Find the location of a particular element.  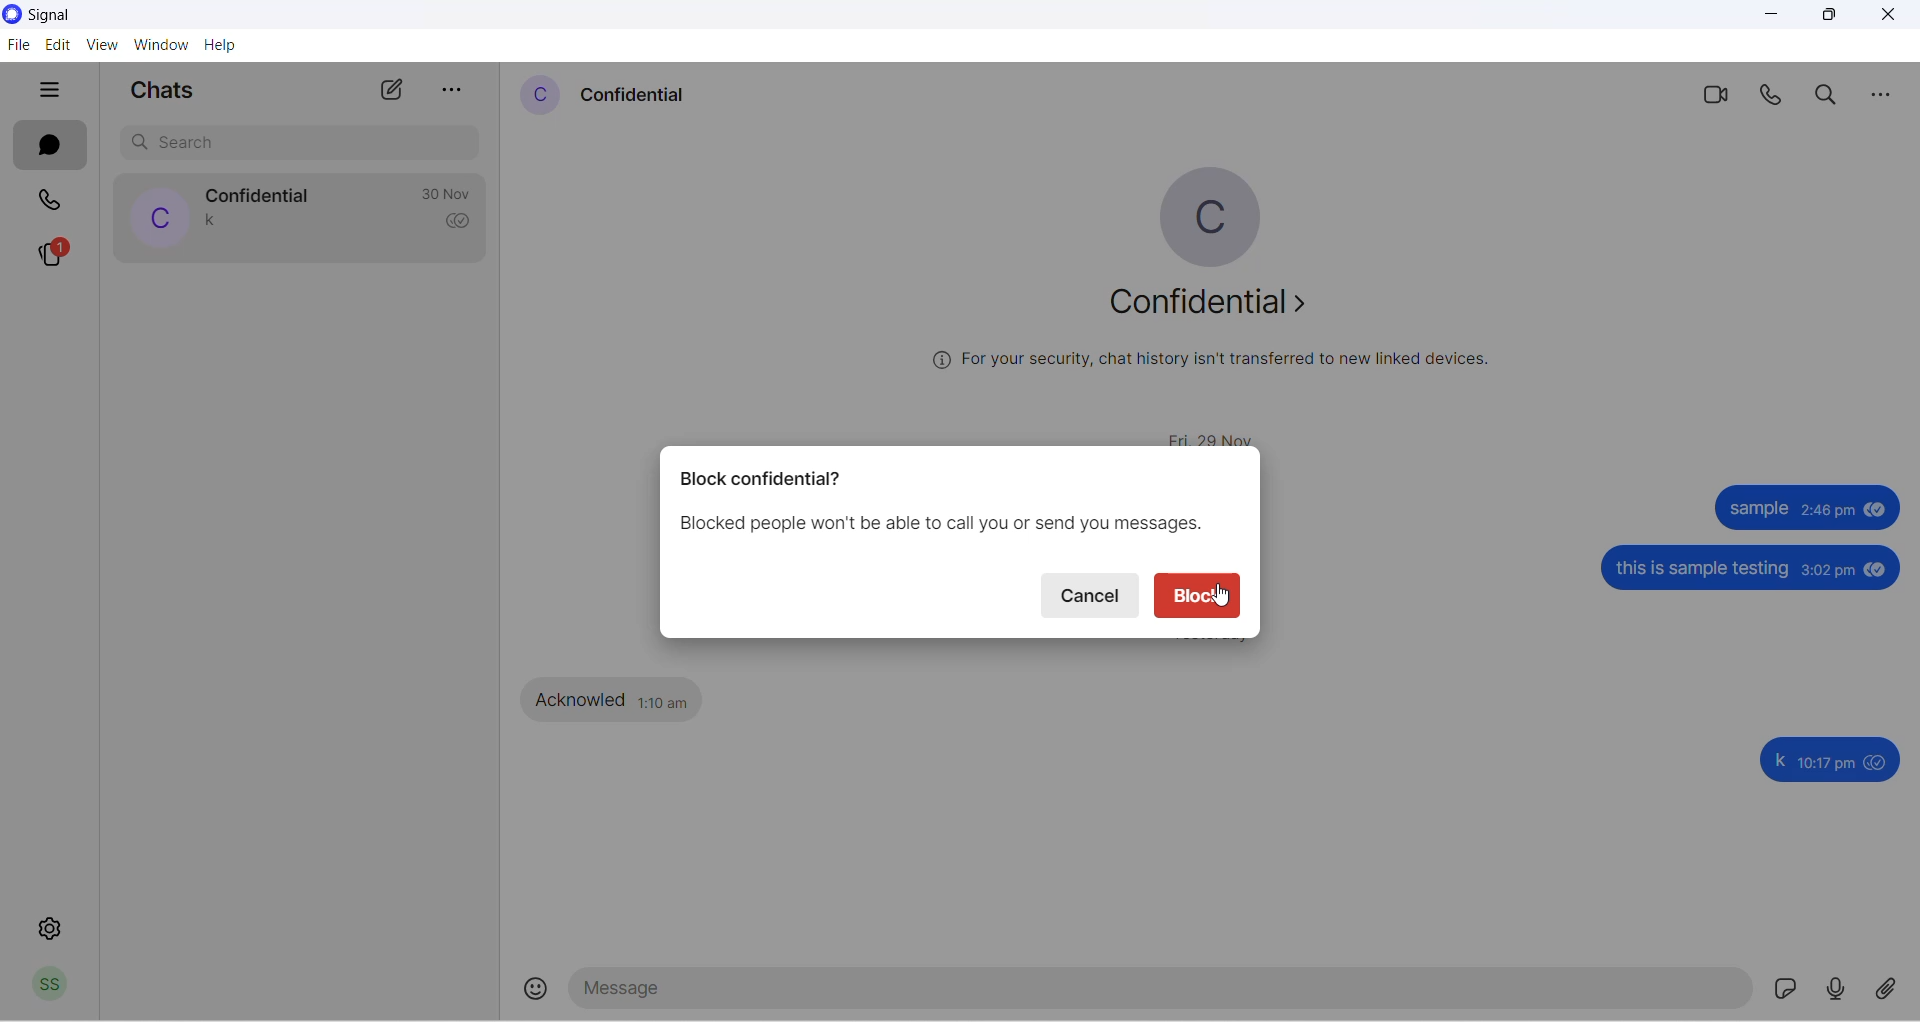

k is located at coordinates (1778, 760).